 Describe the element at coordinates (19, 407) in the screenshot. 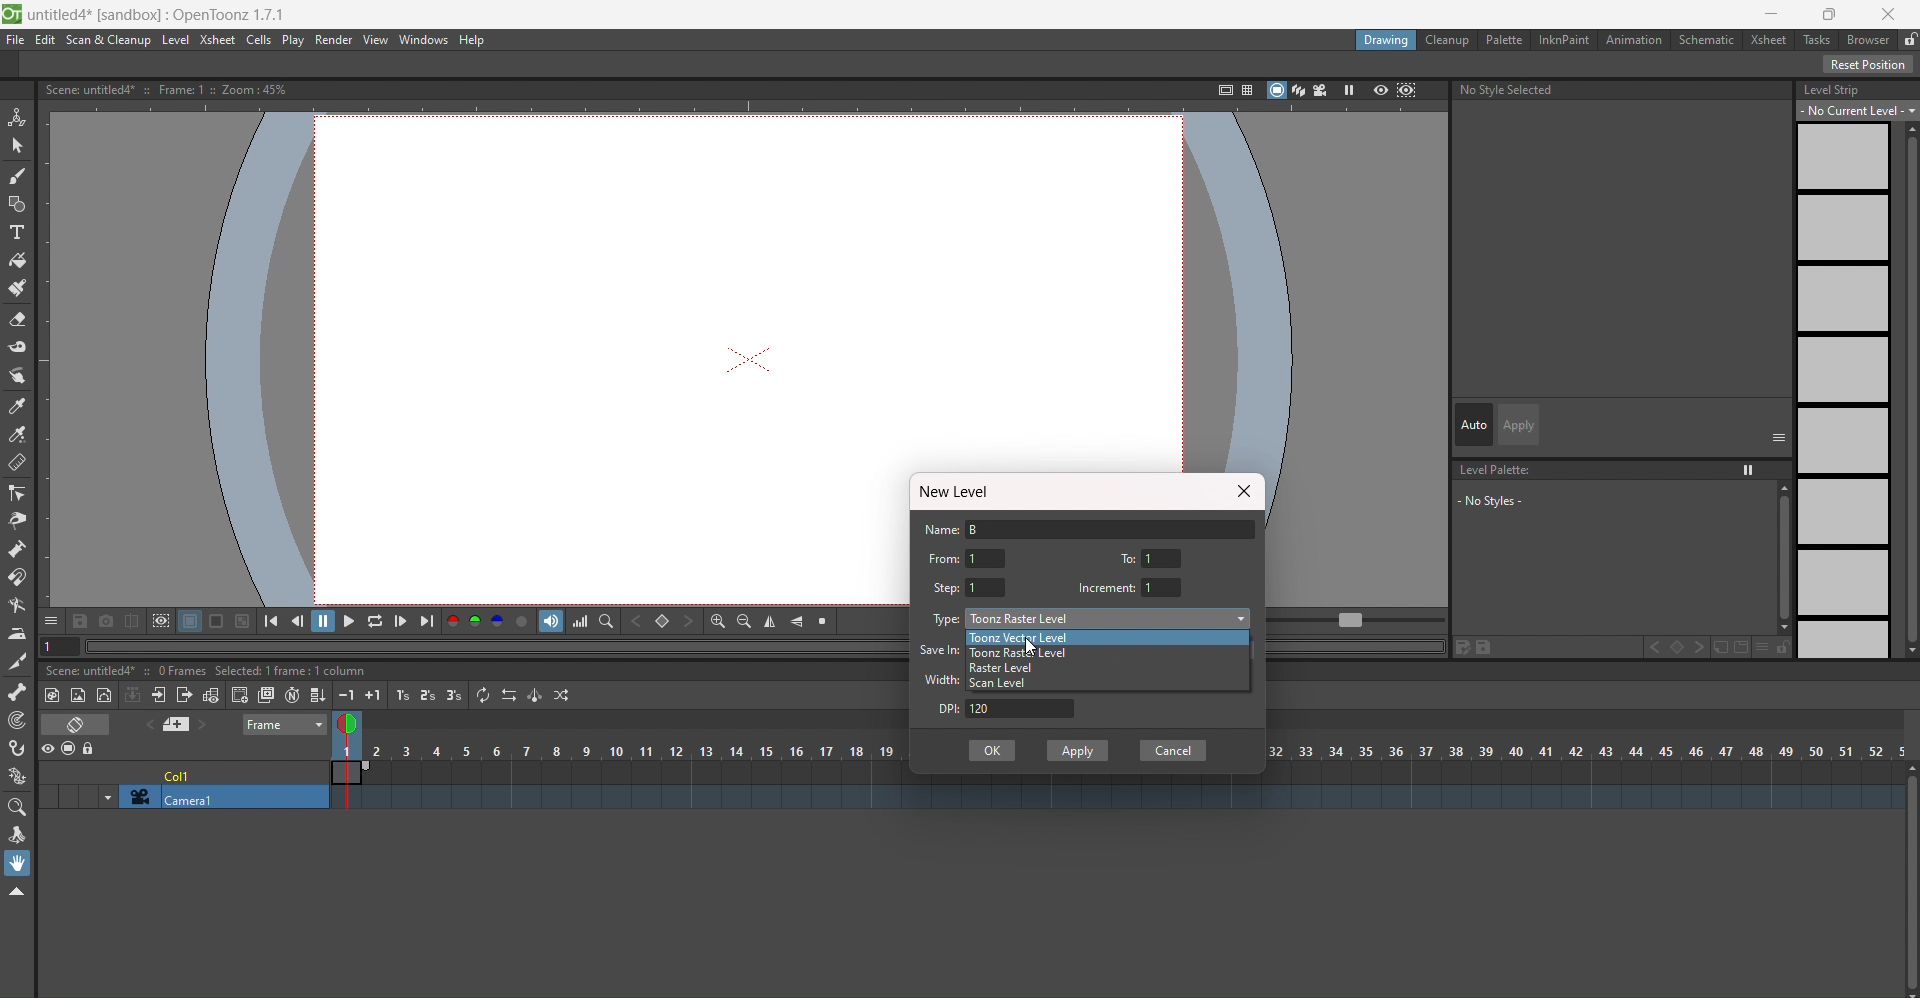

I see `style picker` at that location.